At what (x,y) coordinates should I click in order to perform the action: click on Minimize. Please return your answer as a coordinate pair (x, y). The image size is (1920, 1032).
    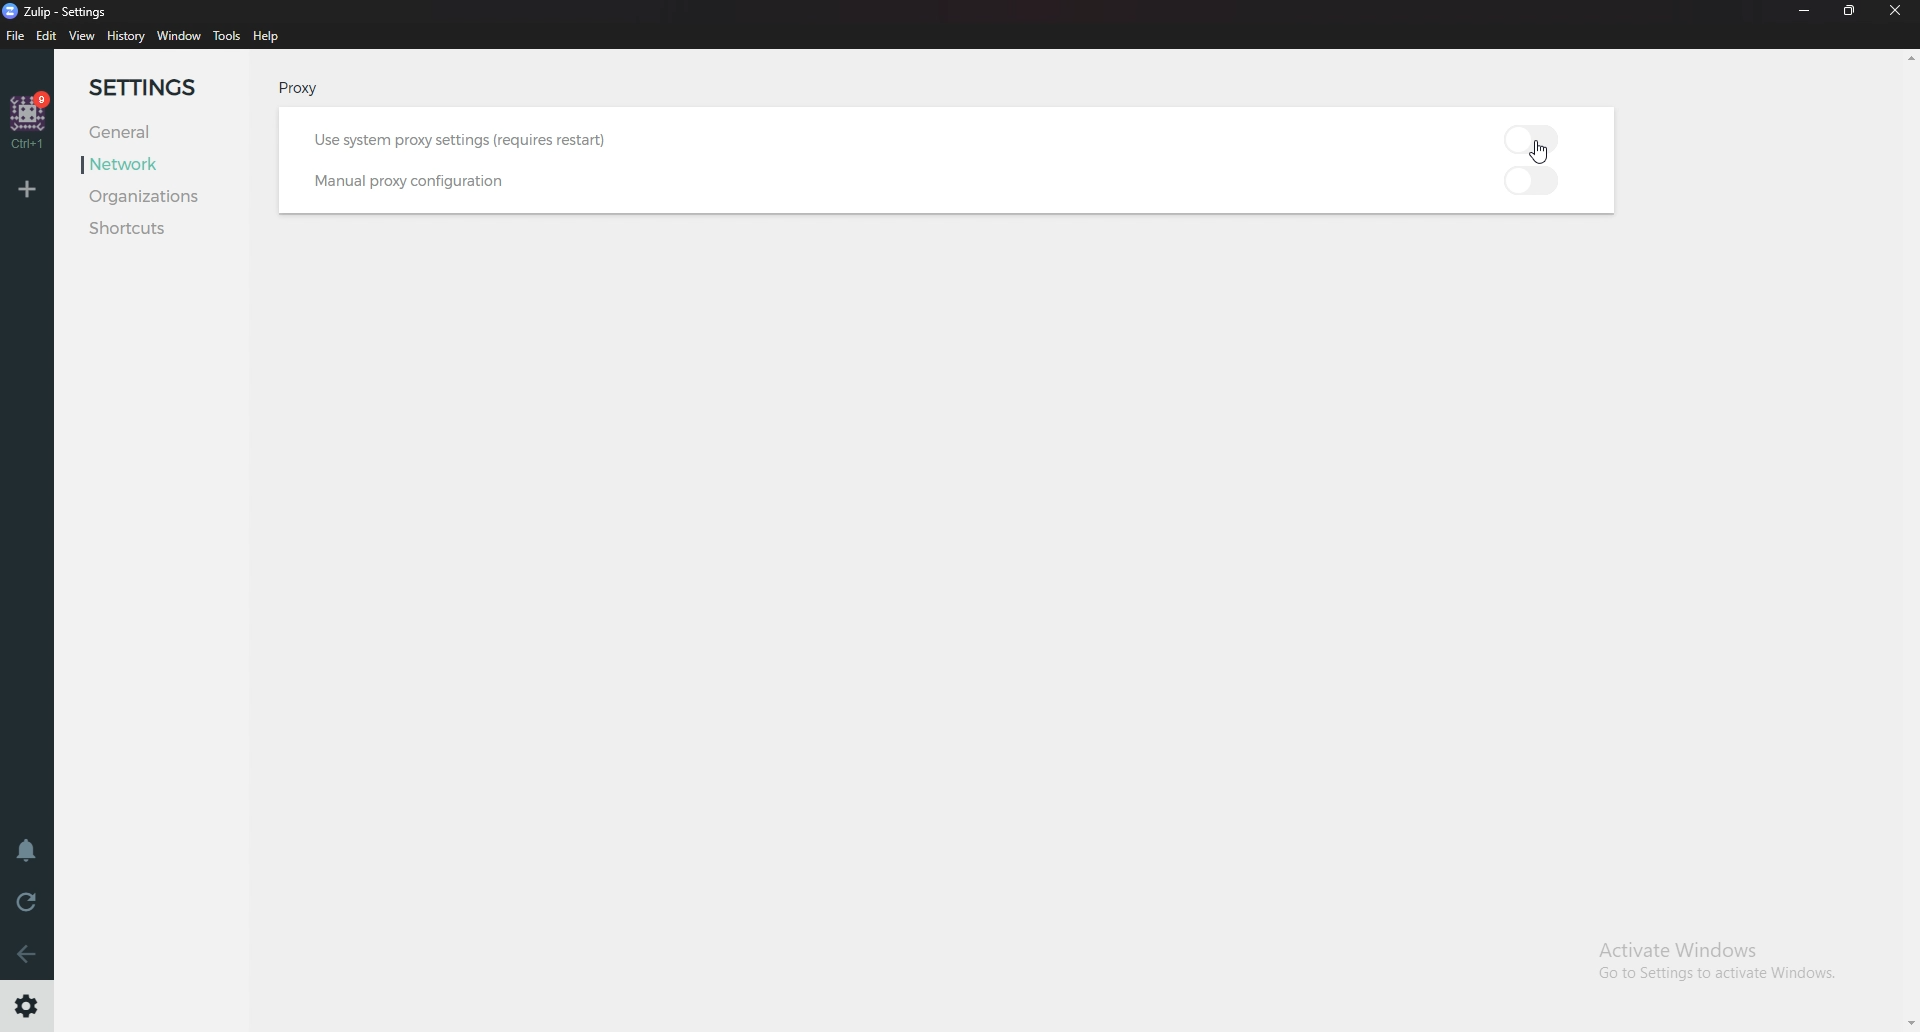
    Looking at the image, I should click on (1805, 10).